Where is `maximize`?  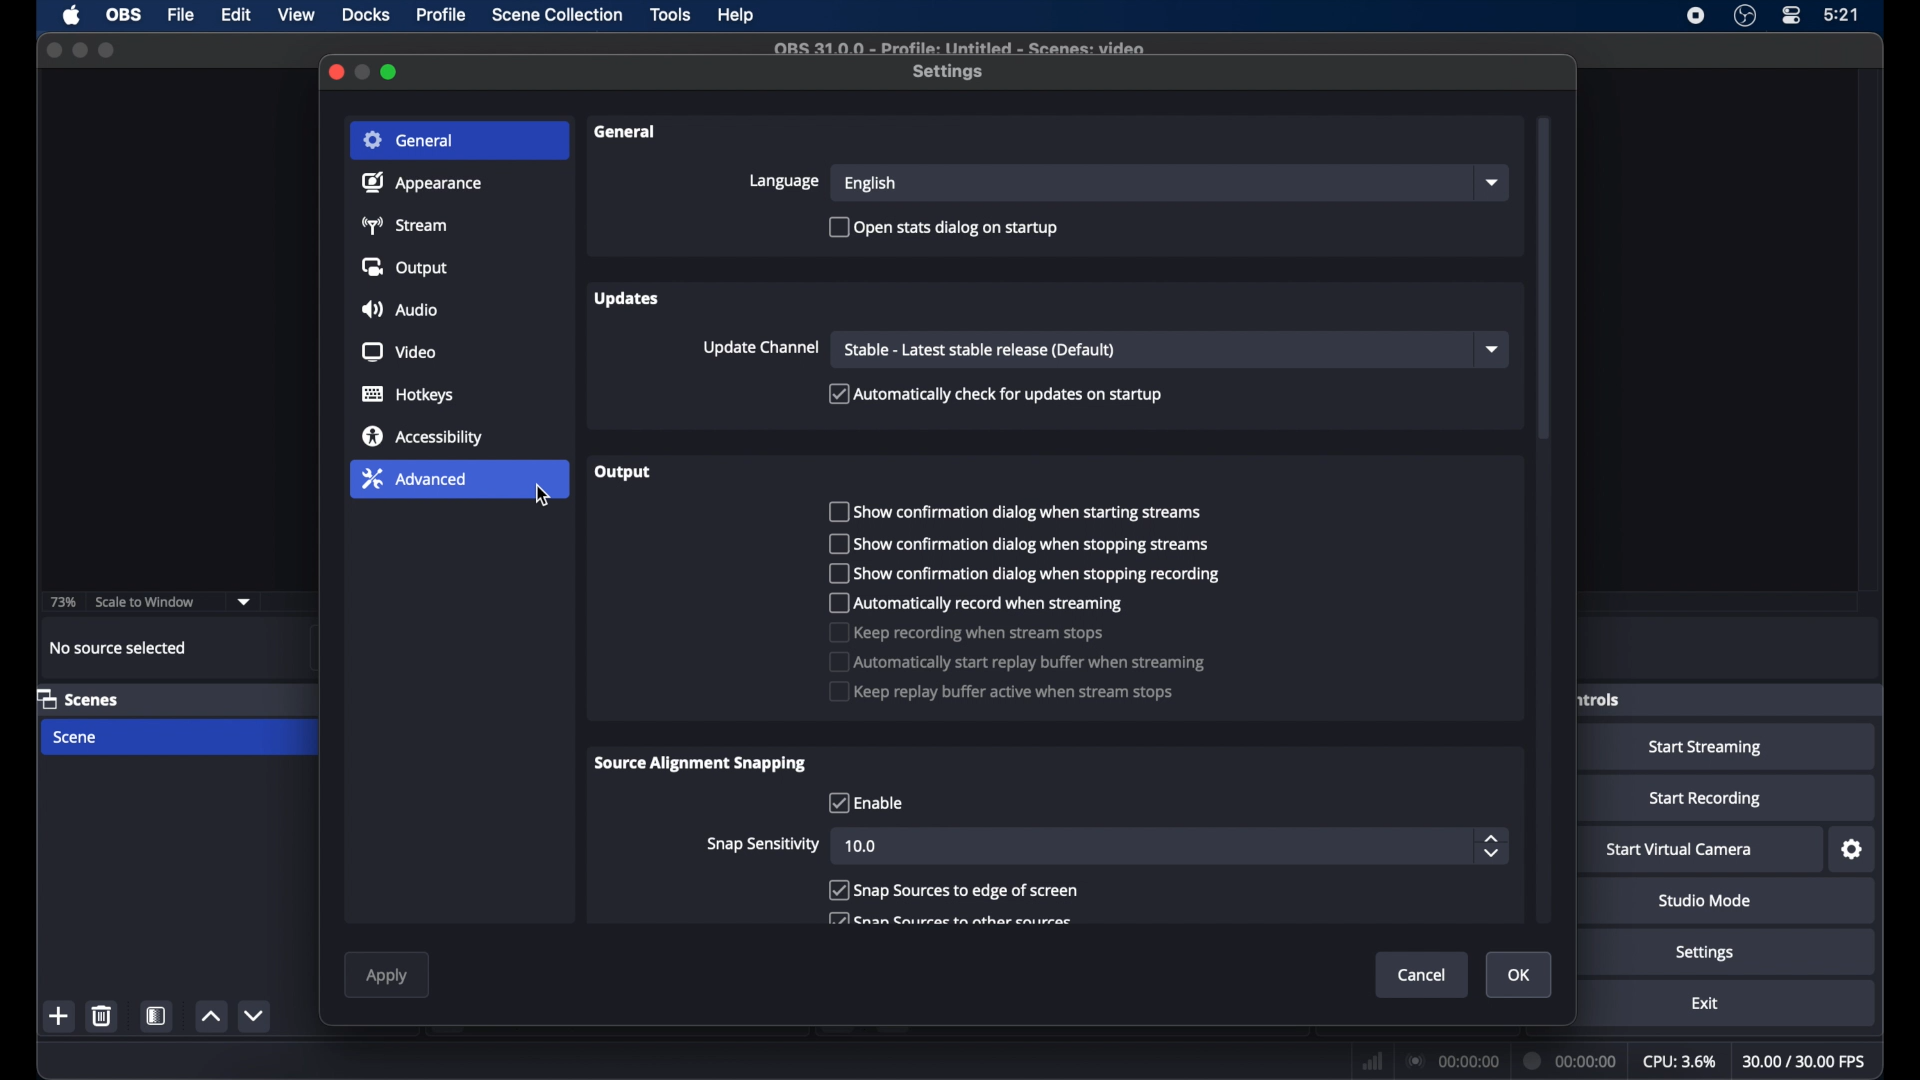 maximize is located at coordinates (392, 72).